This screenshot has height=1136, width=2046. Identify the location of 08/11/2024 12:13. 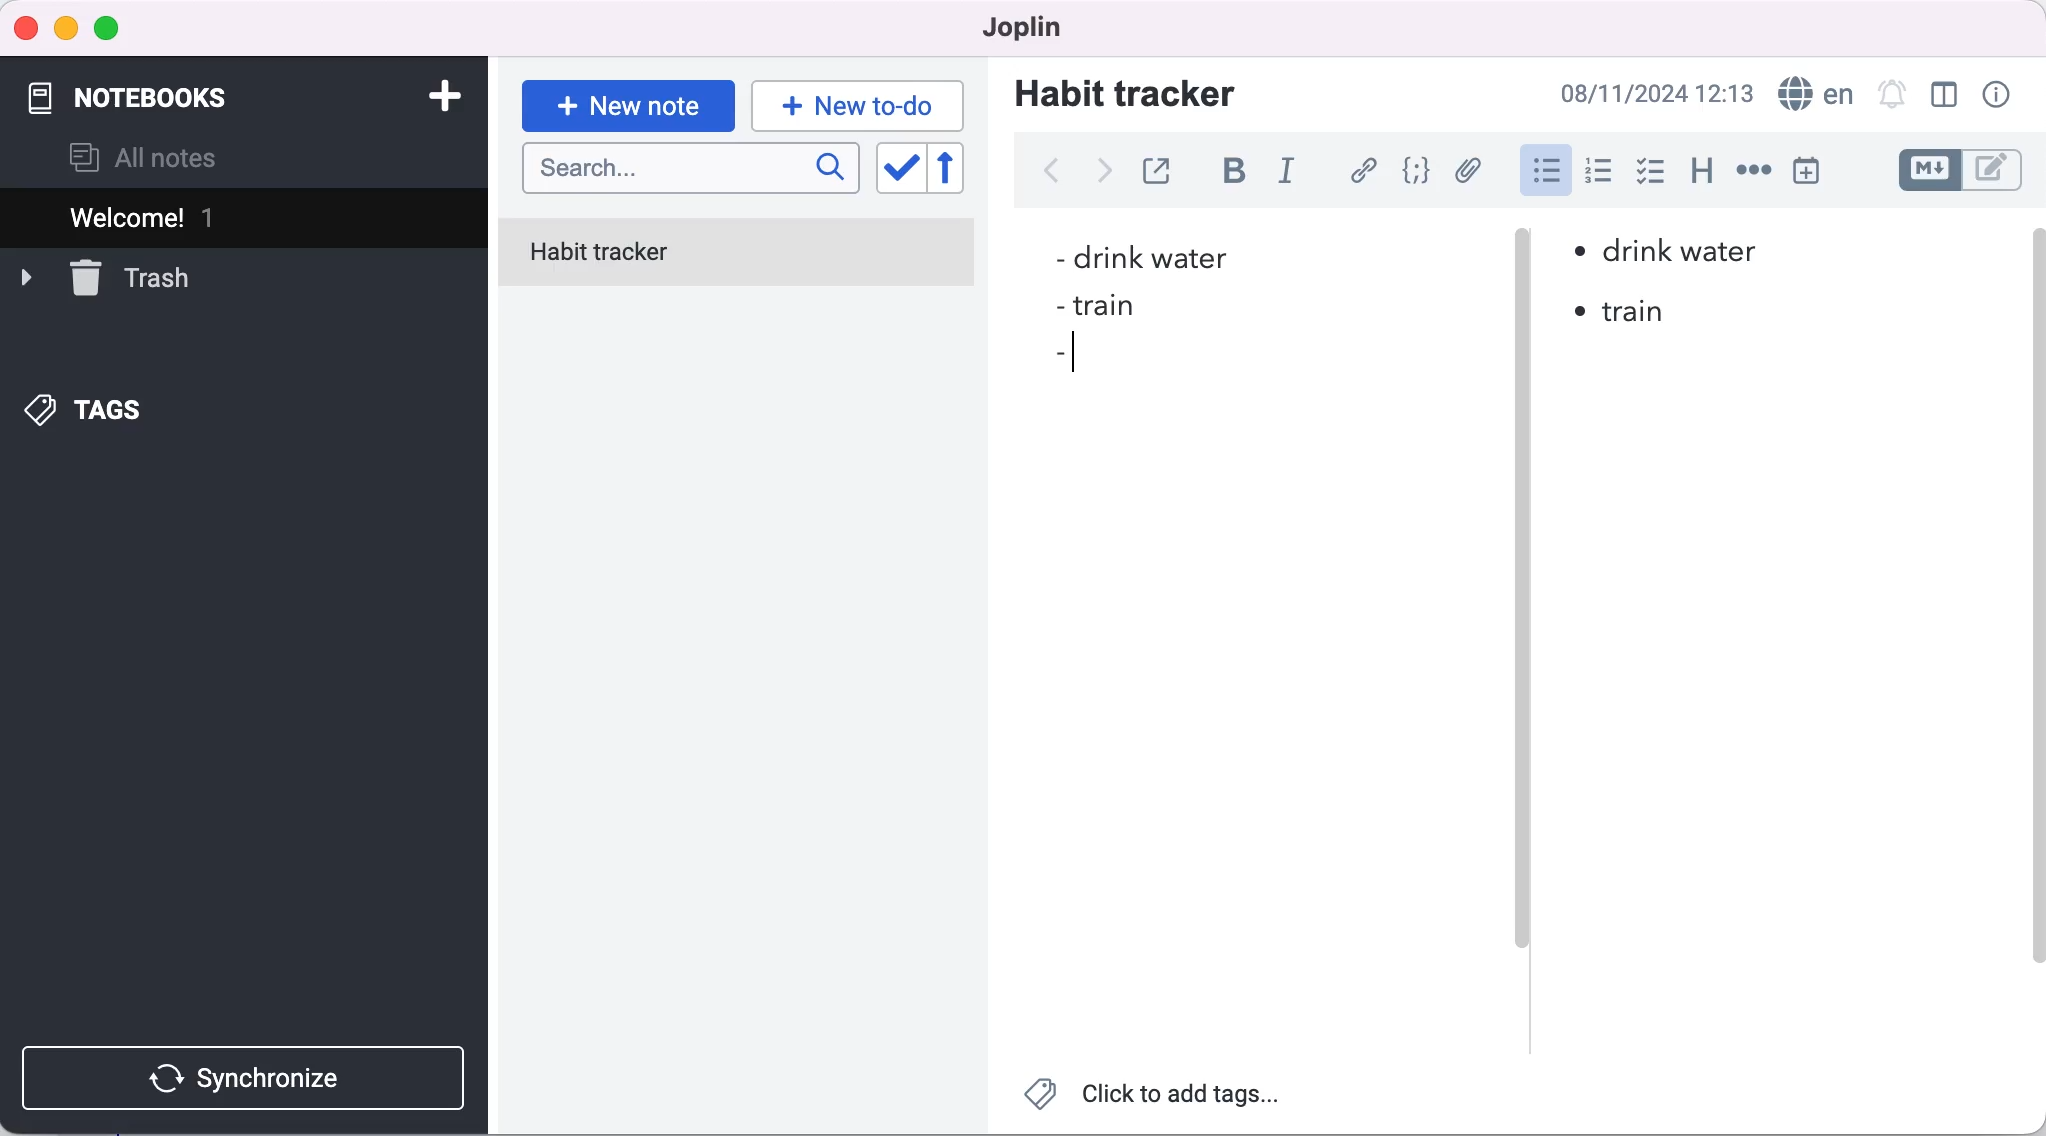
(1651, 93).